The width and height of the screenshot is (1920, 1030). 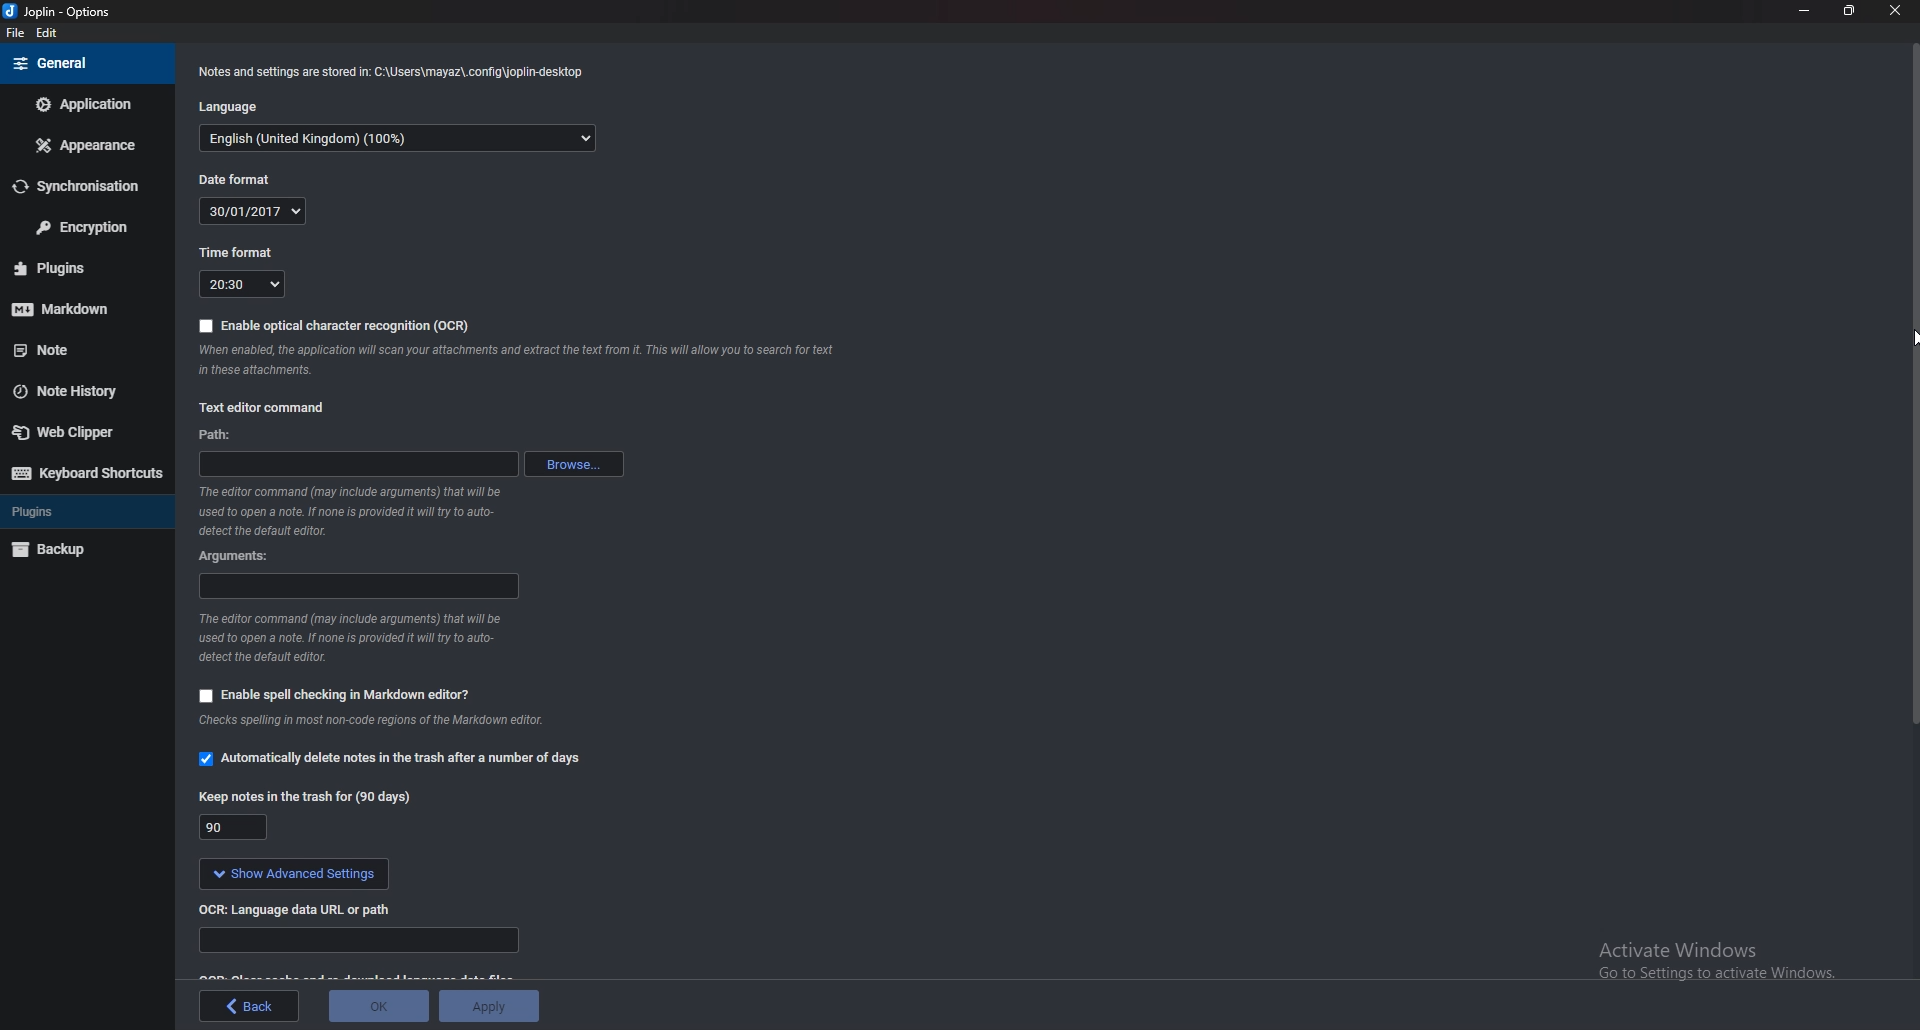 I want to click on Info on notes and settings, so click(x=393, y=72).